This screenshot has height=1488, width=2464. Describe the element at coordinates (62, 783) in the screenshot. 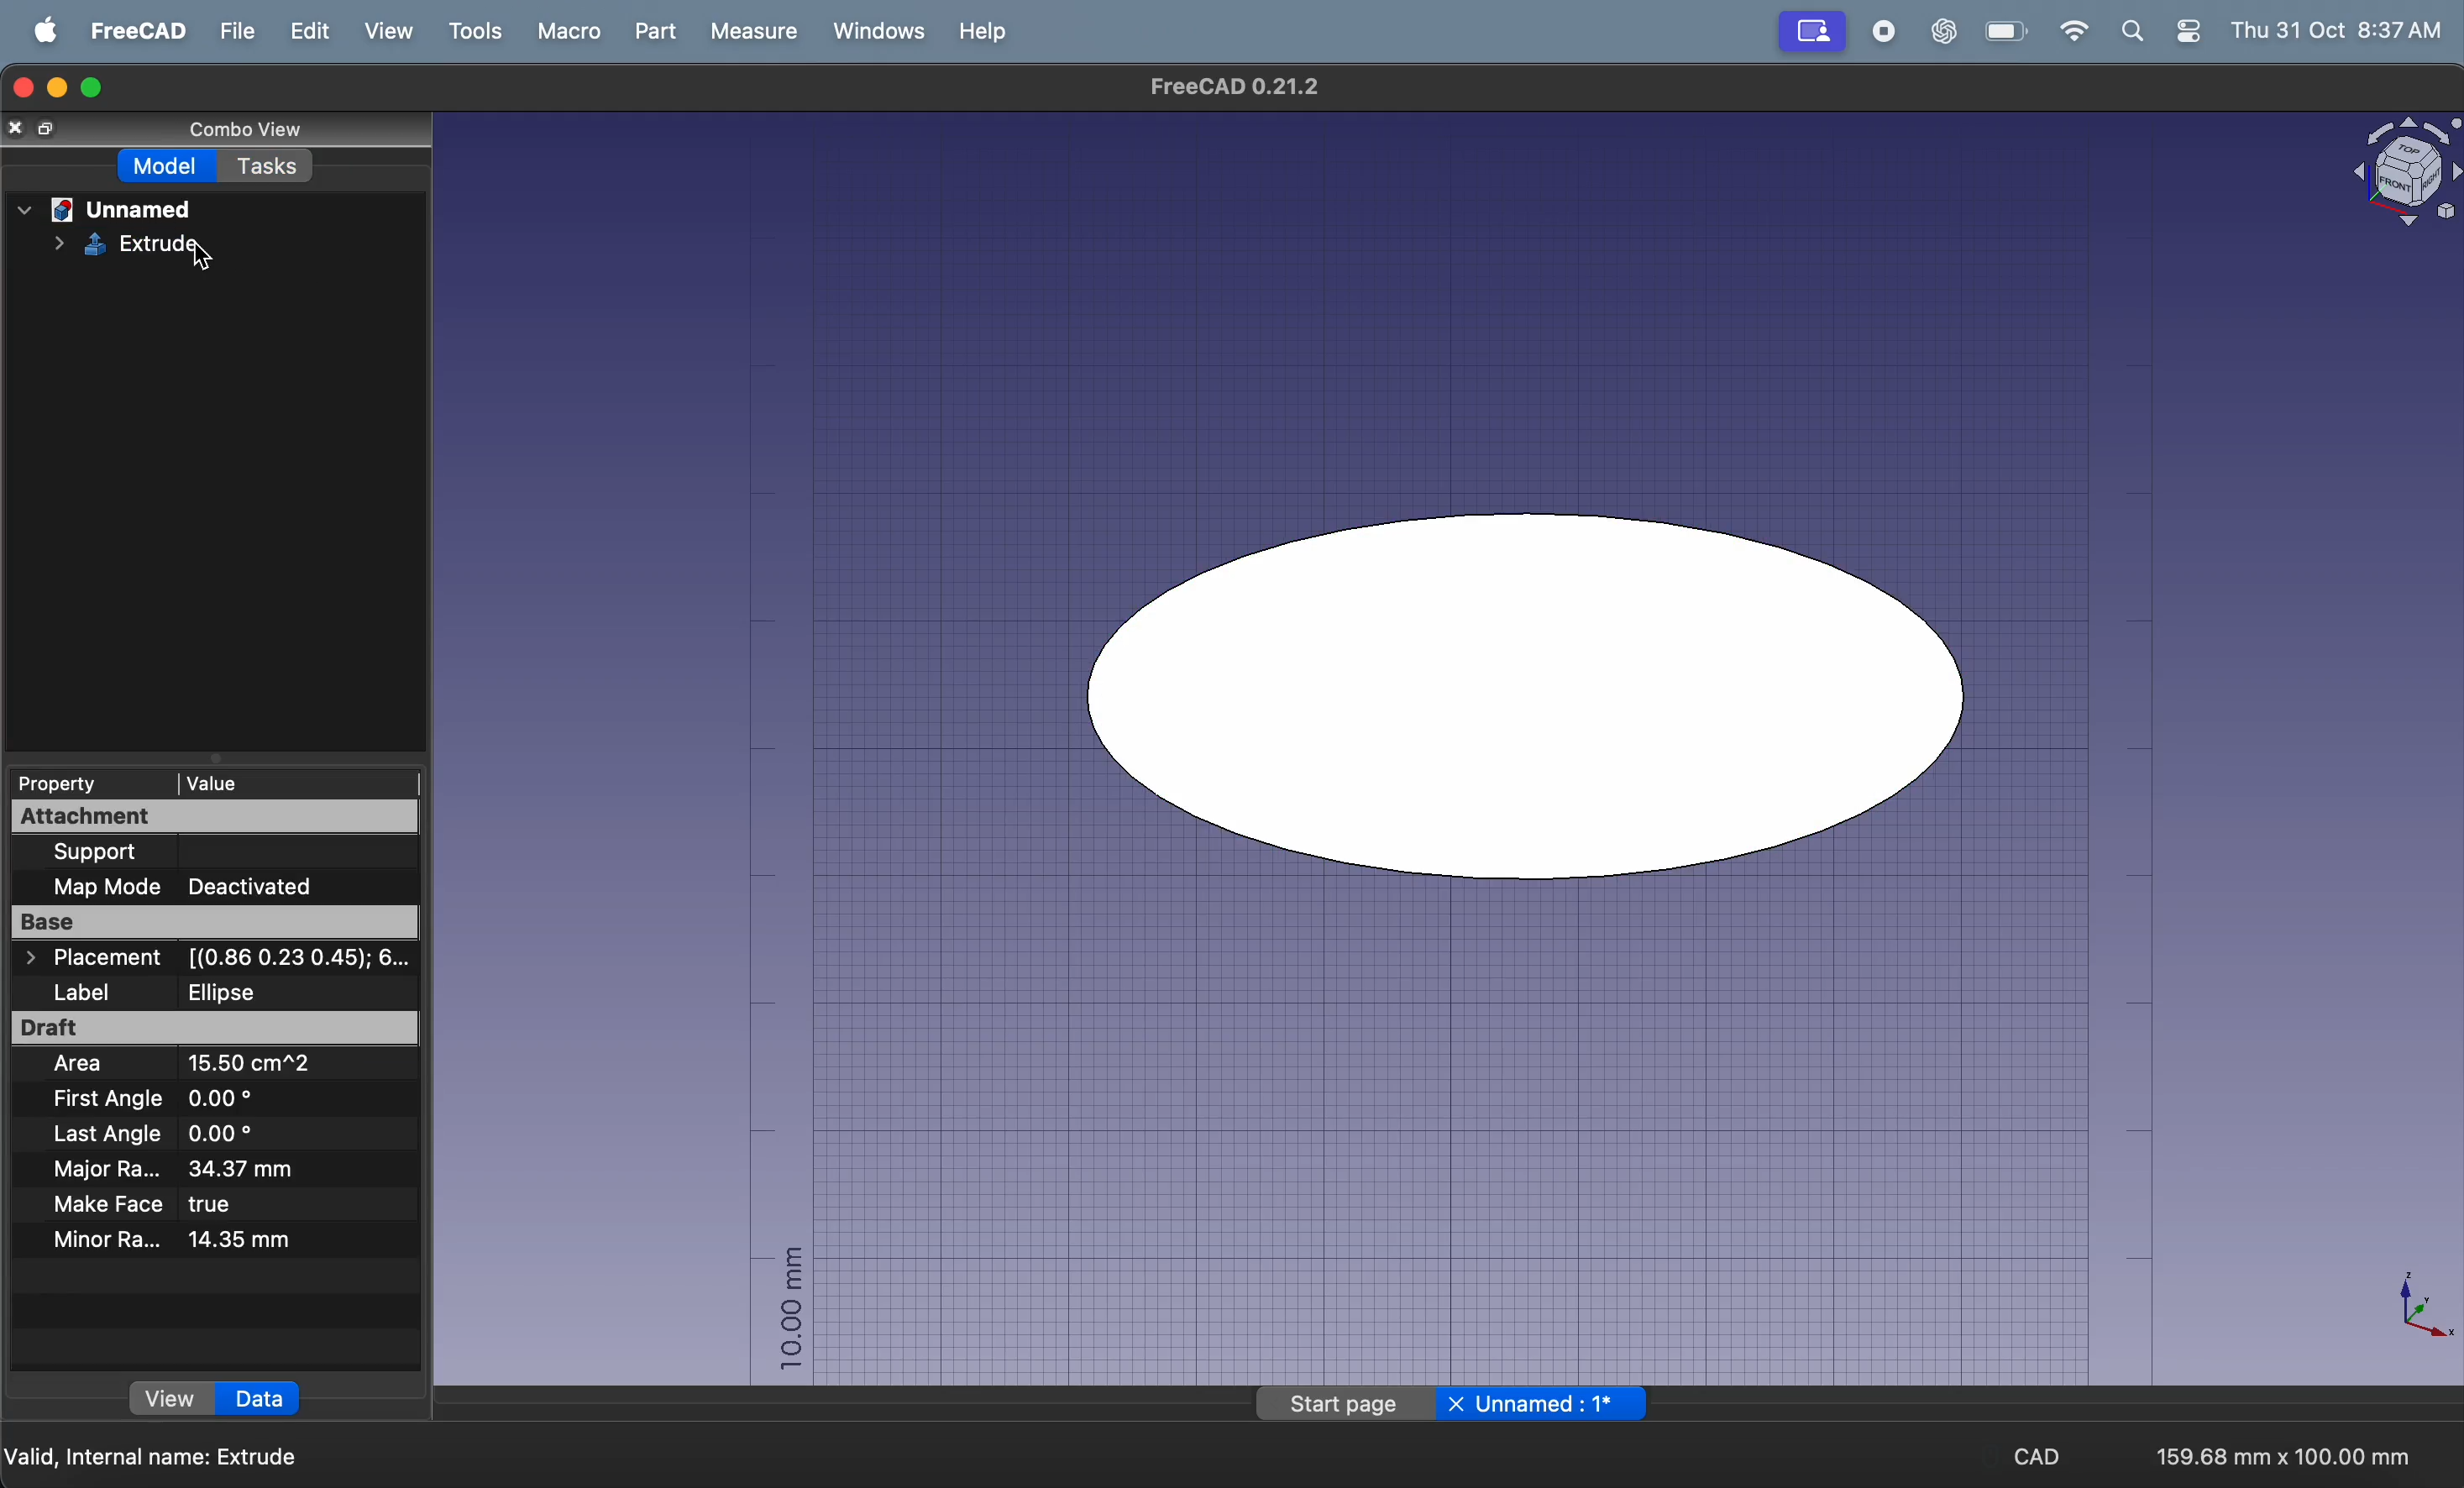

I see `property` at that location.